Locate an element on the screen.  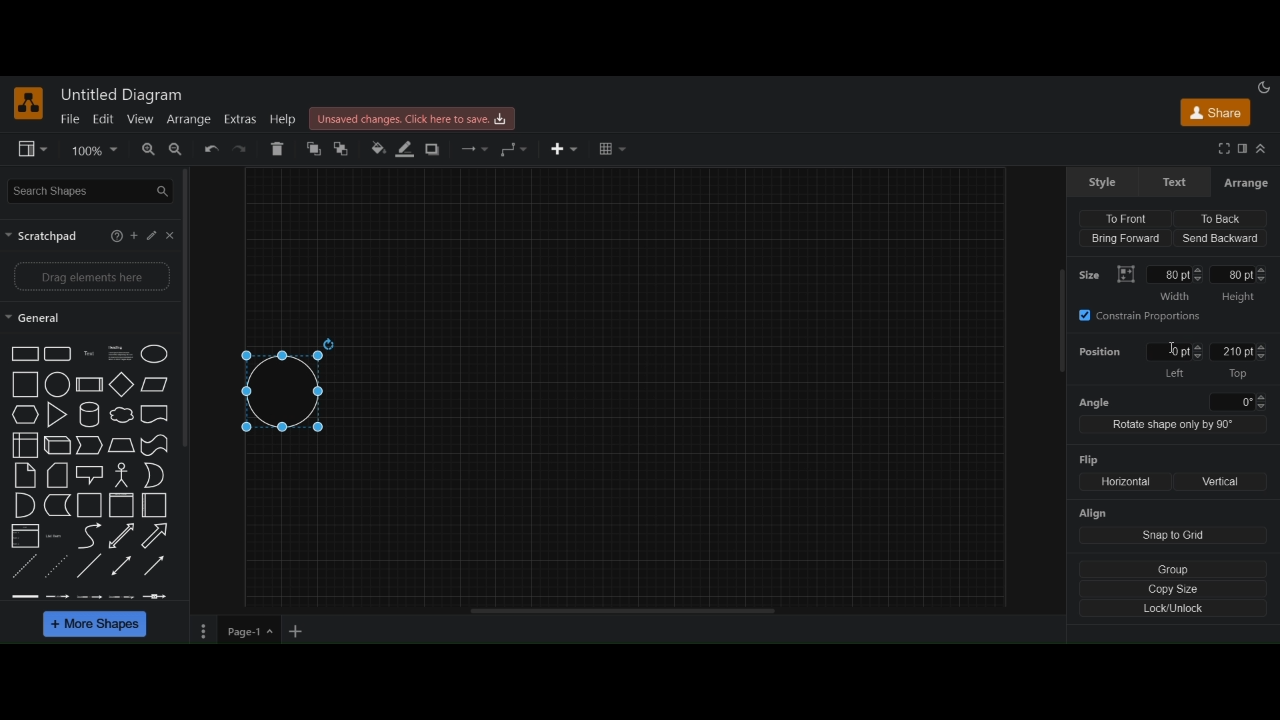
waypoints is located at coordinates (514, 149).